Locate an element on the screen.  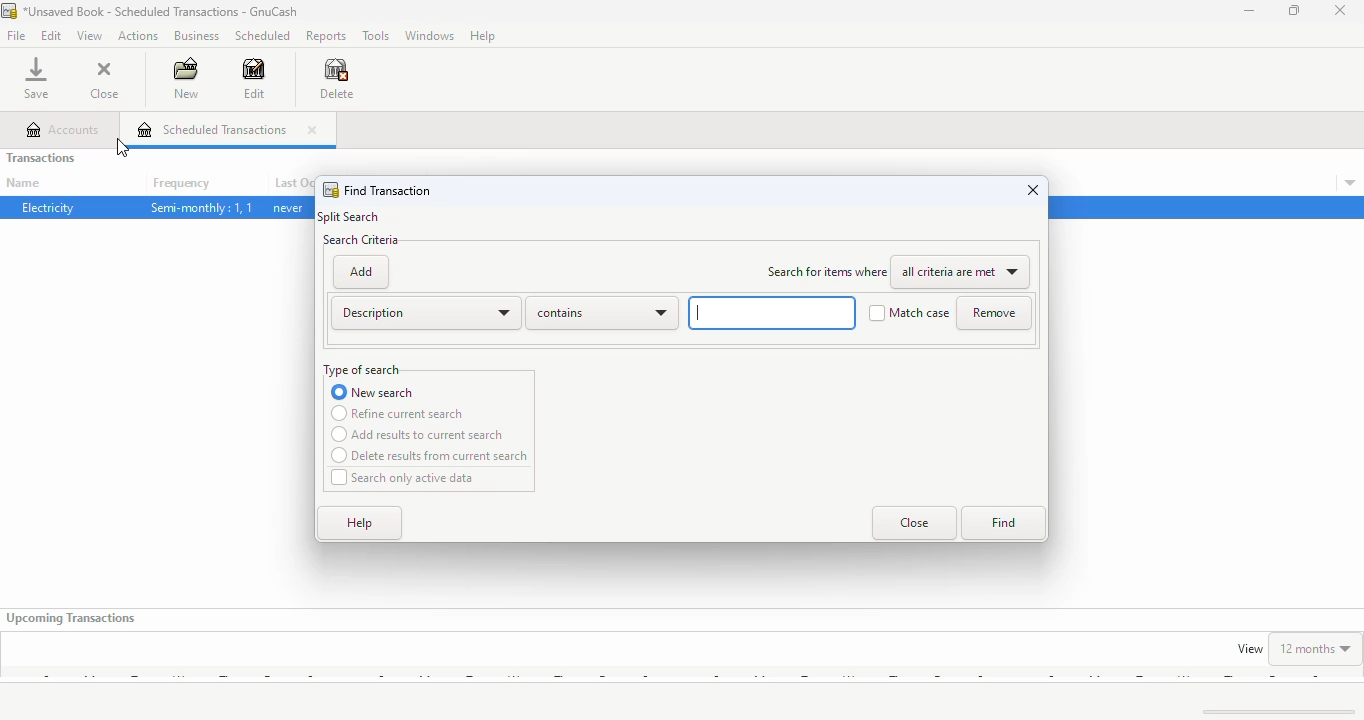
input search item is located at coordinates (770, 312).